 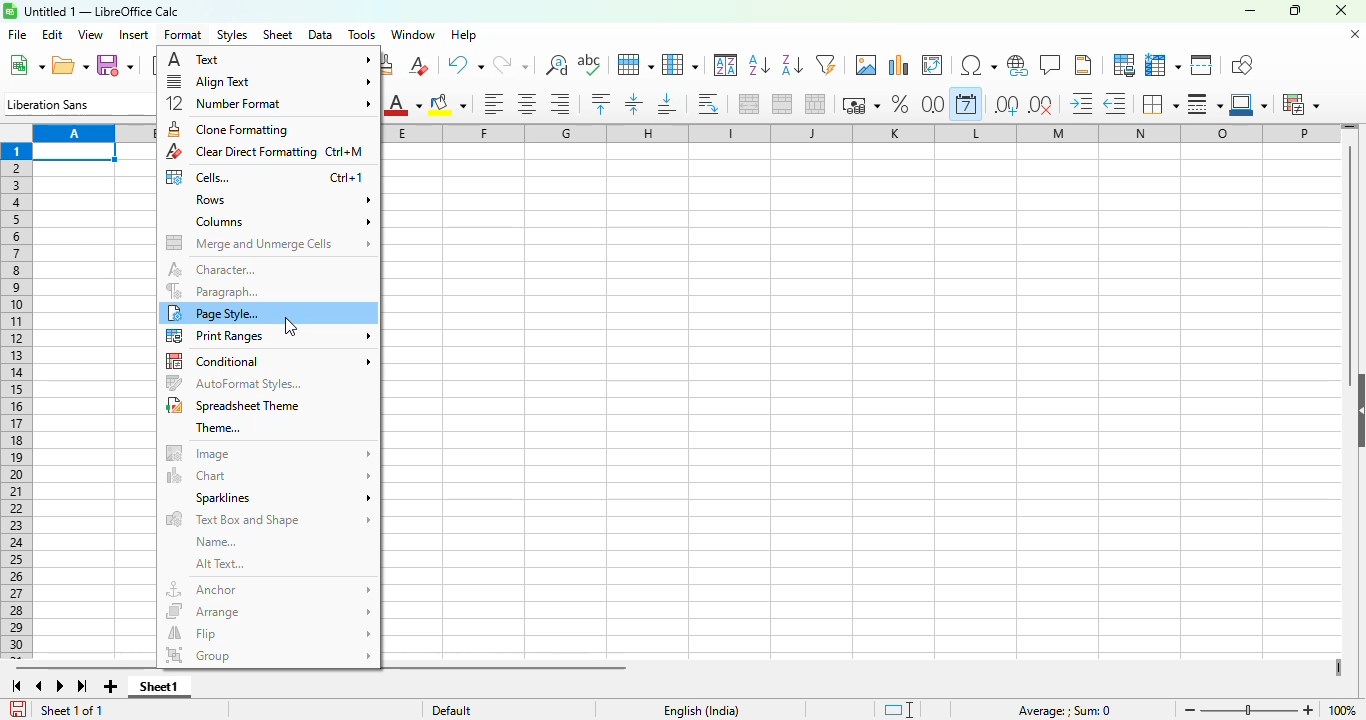 What do you see at coordinates (452, 710) in the screenshot?
I see `default` at bounding box center [452, 710].